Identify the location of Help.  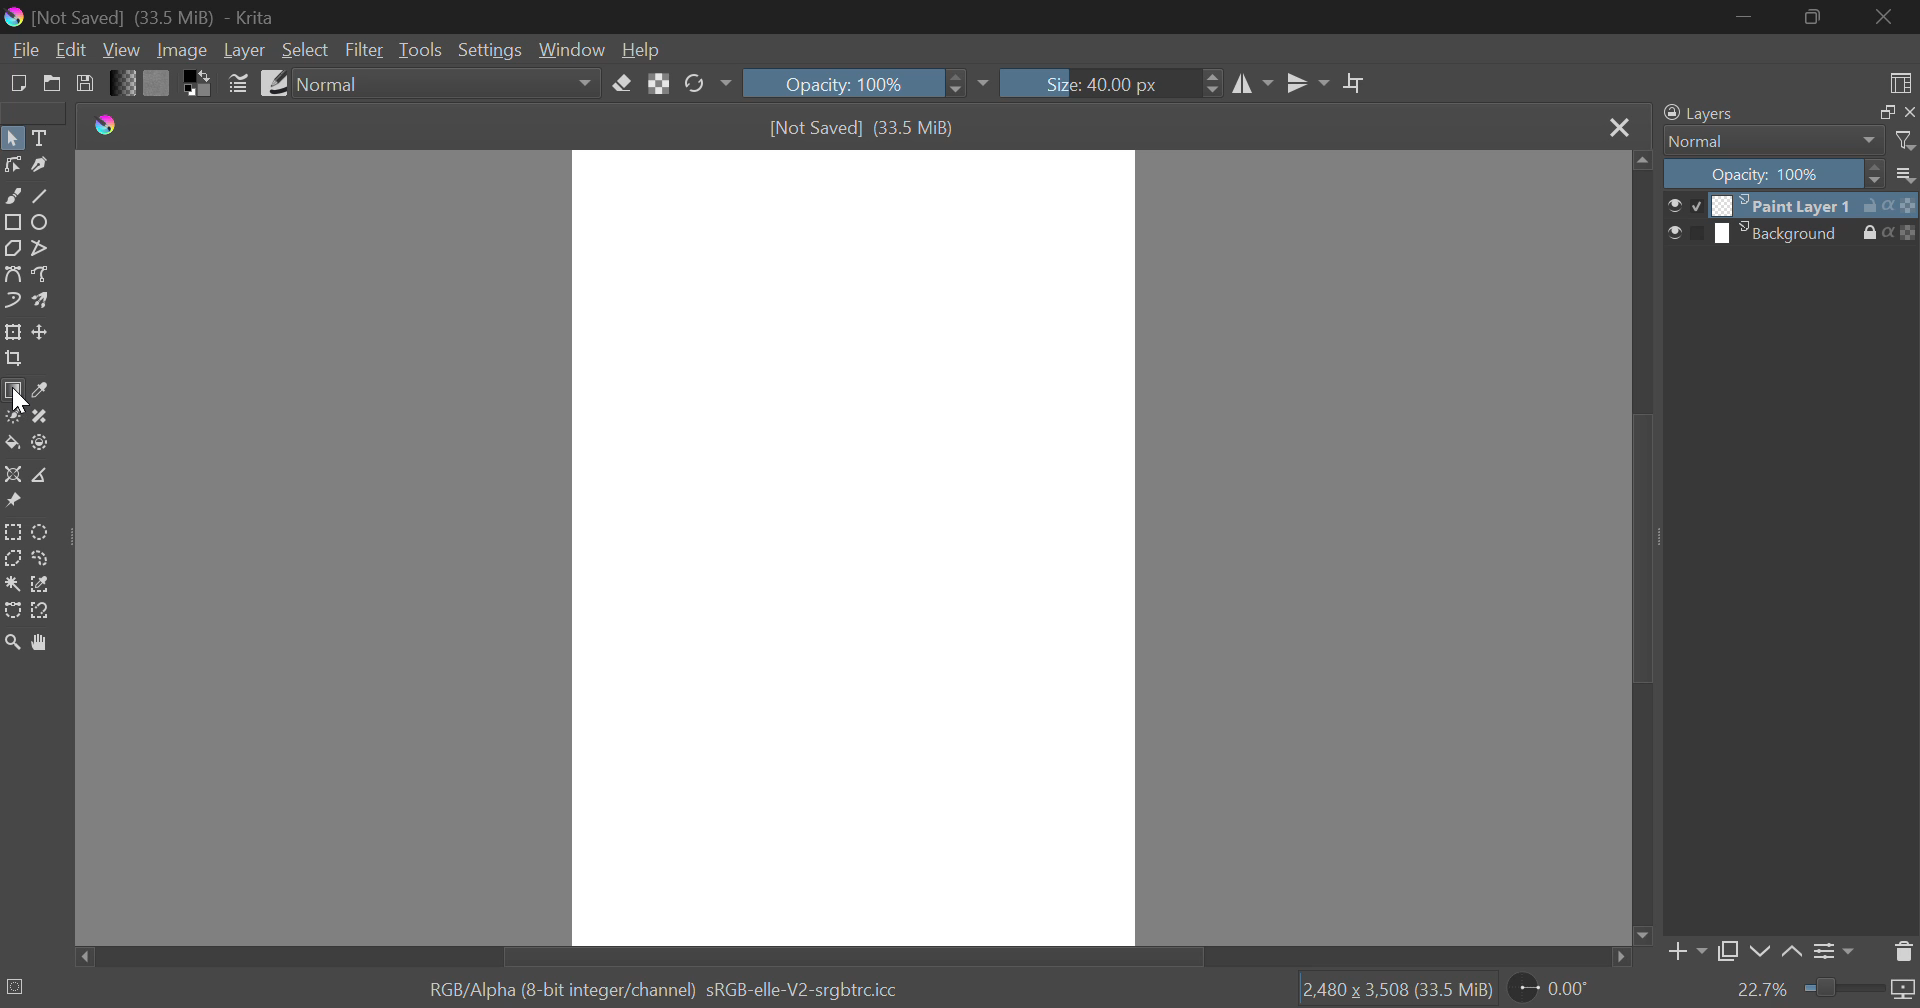
(641, 49).